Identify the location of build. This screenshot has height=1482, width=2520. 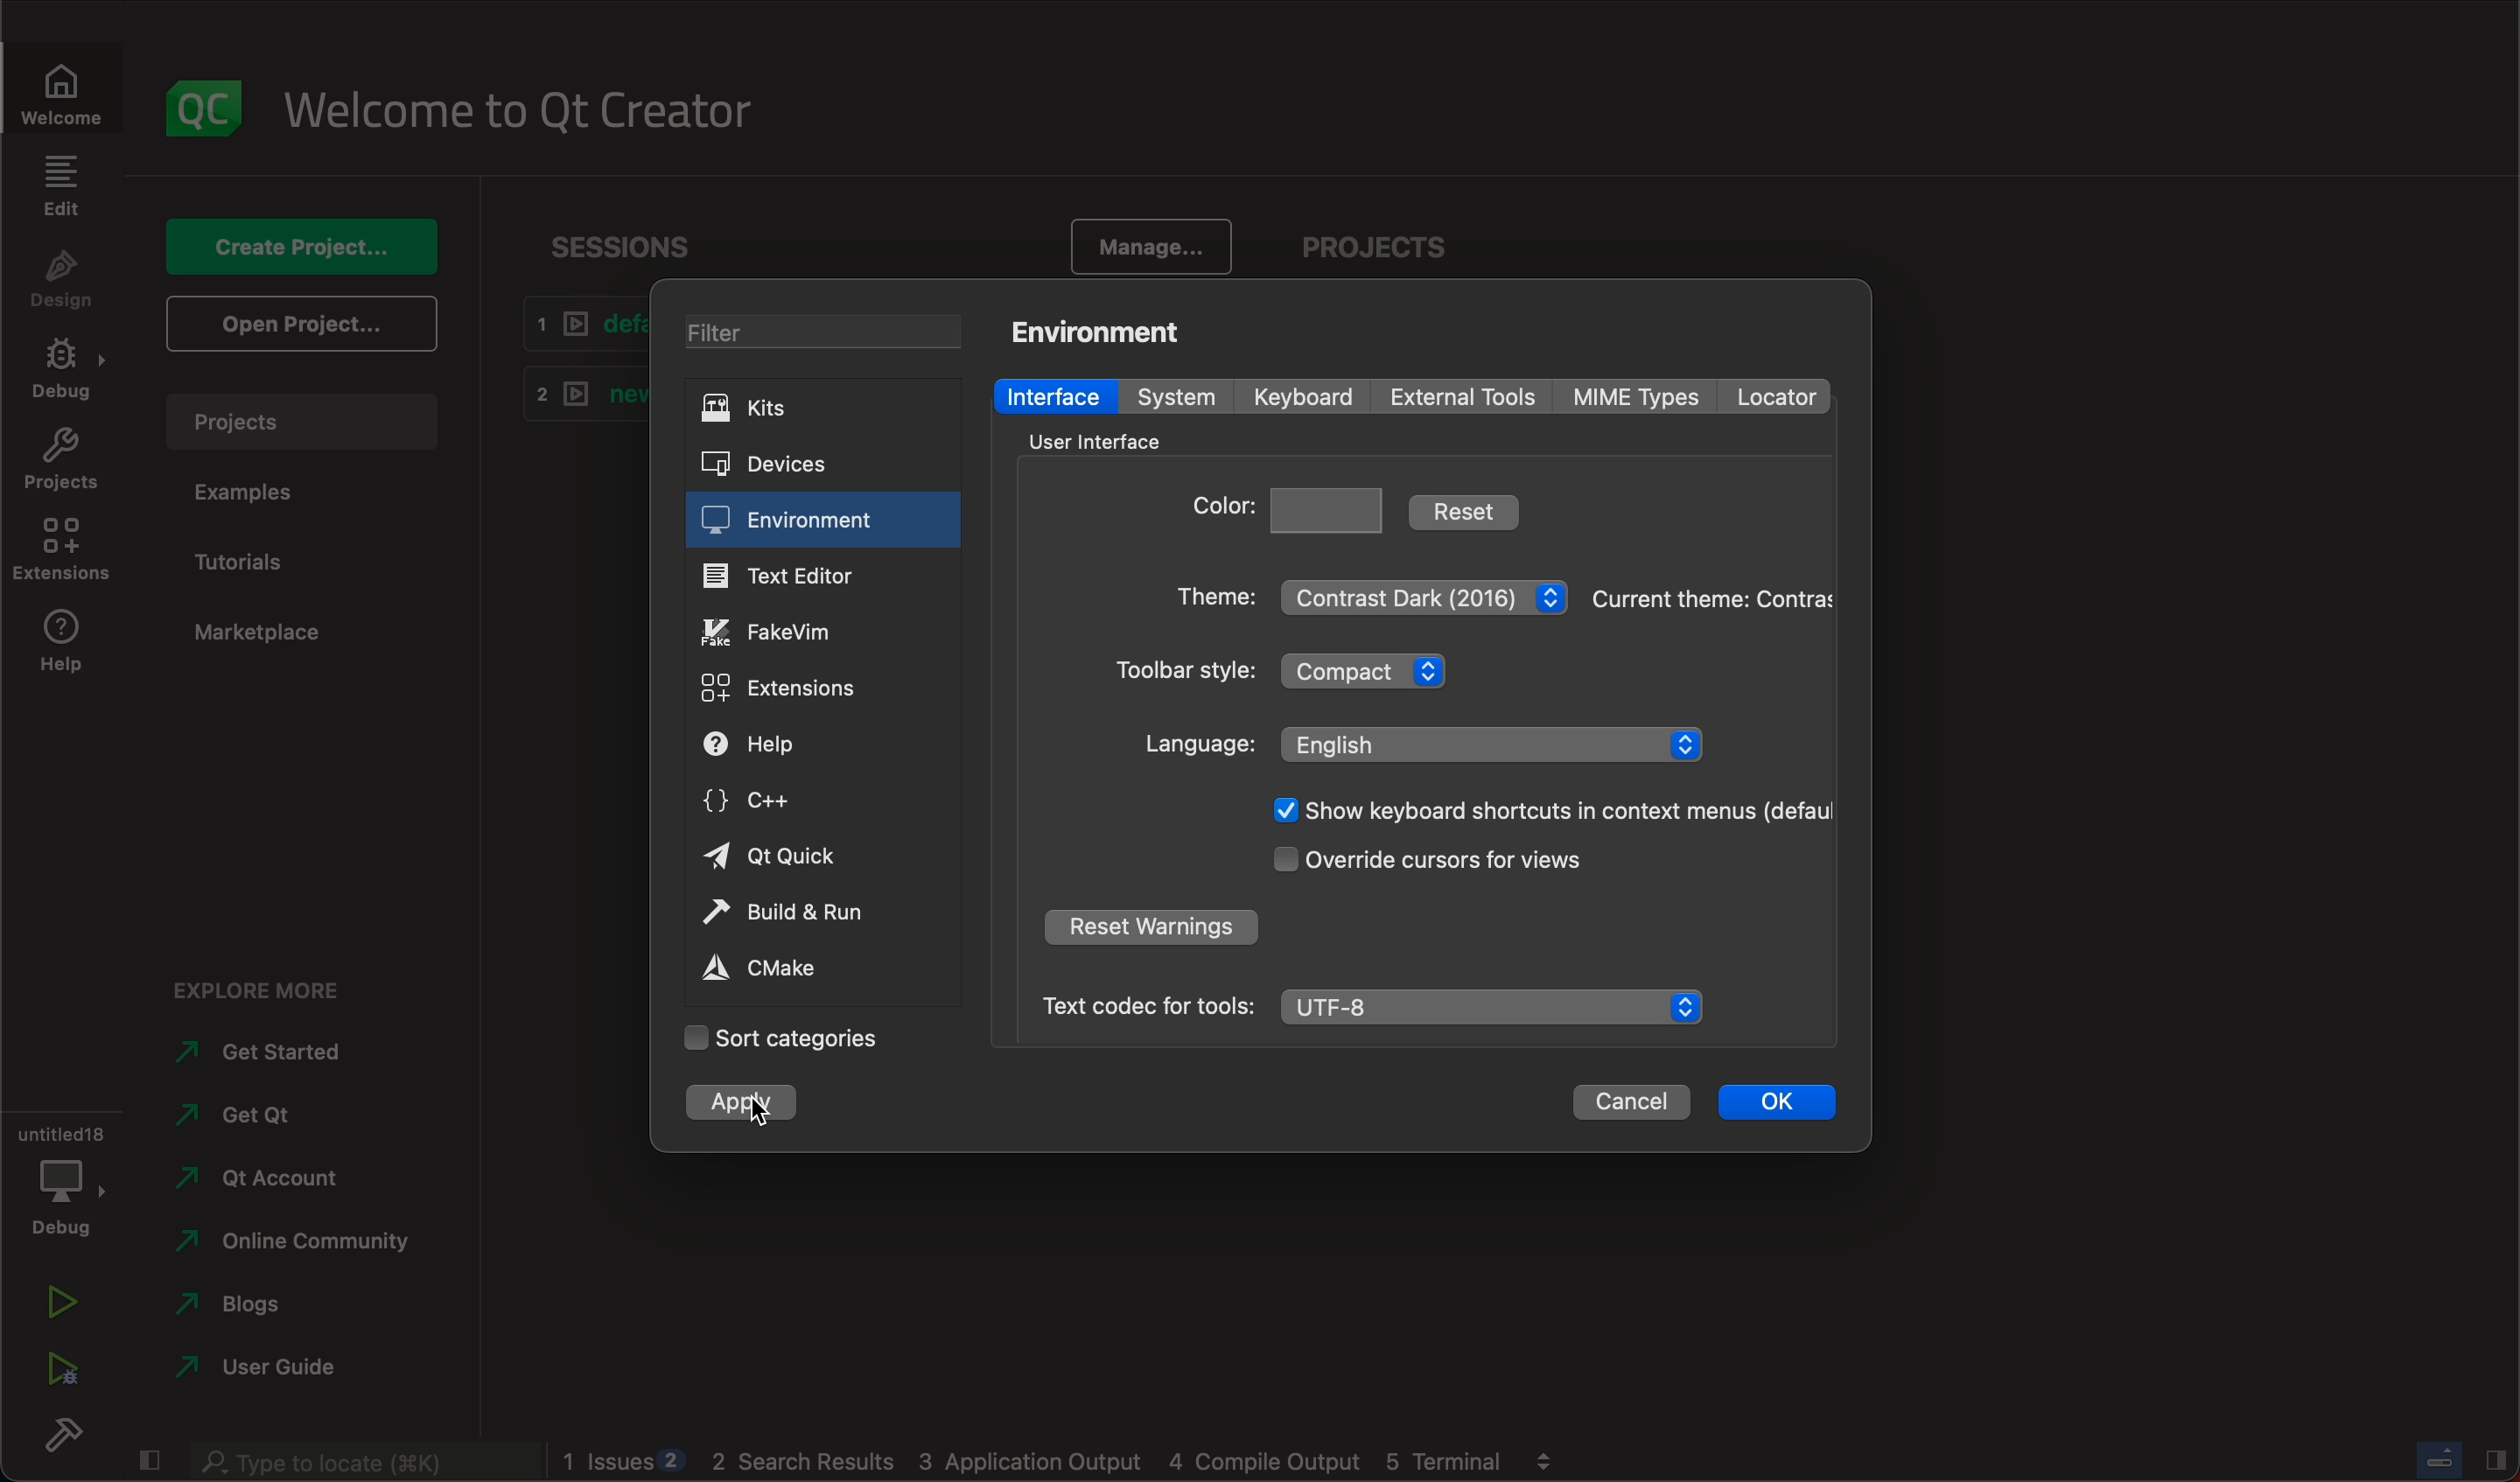
(57, 1434).